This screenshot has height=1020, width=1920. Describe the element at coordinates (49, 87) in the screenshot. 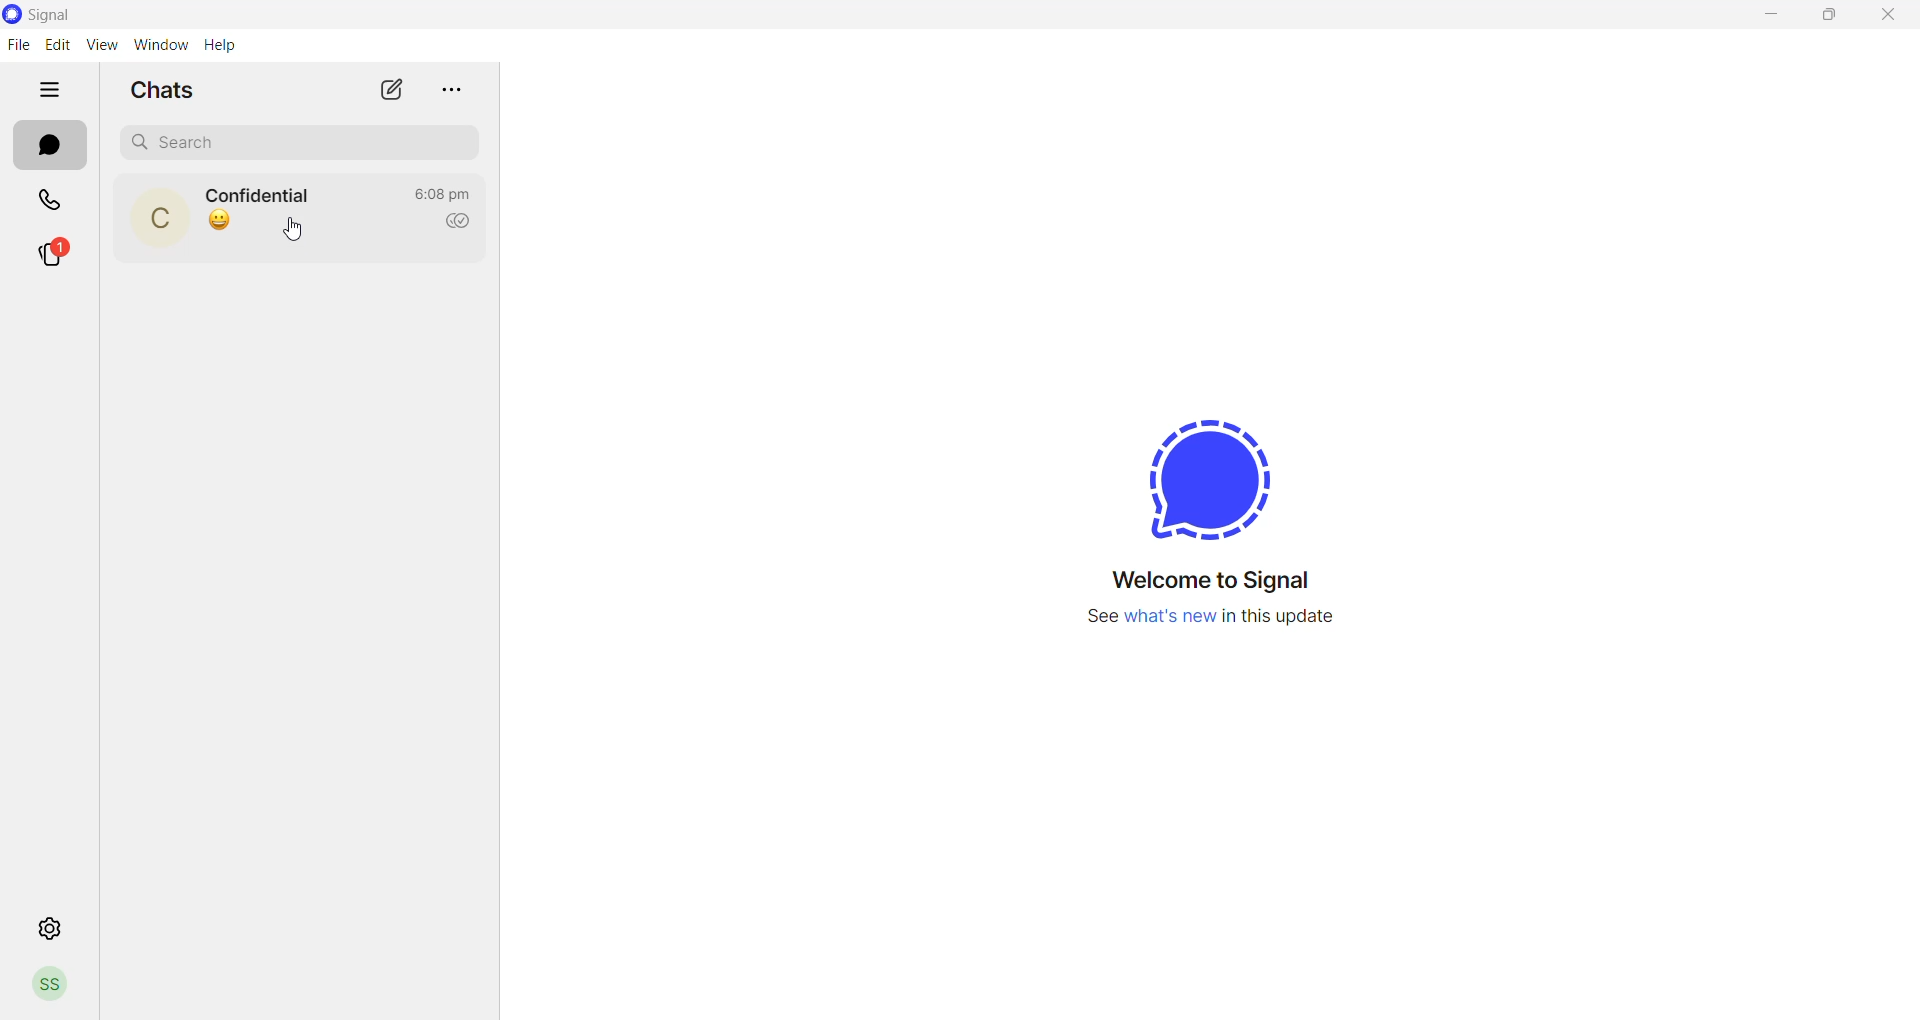

I see `hide` at that location.